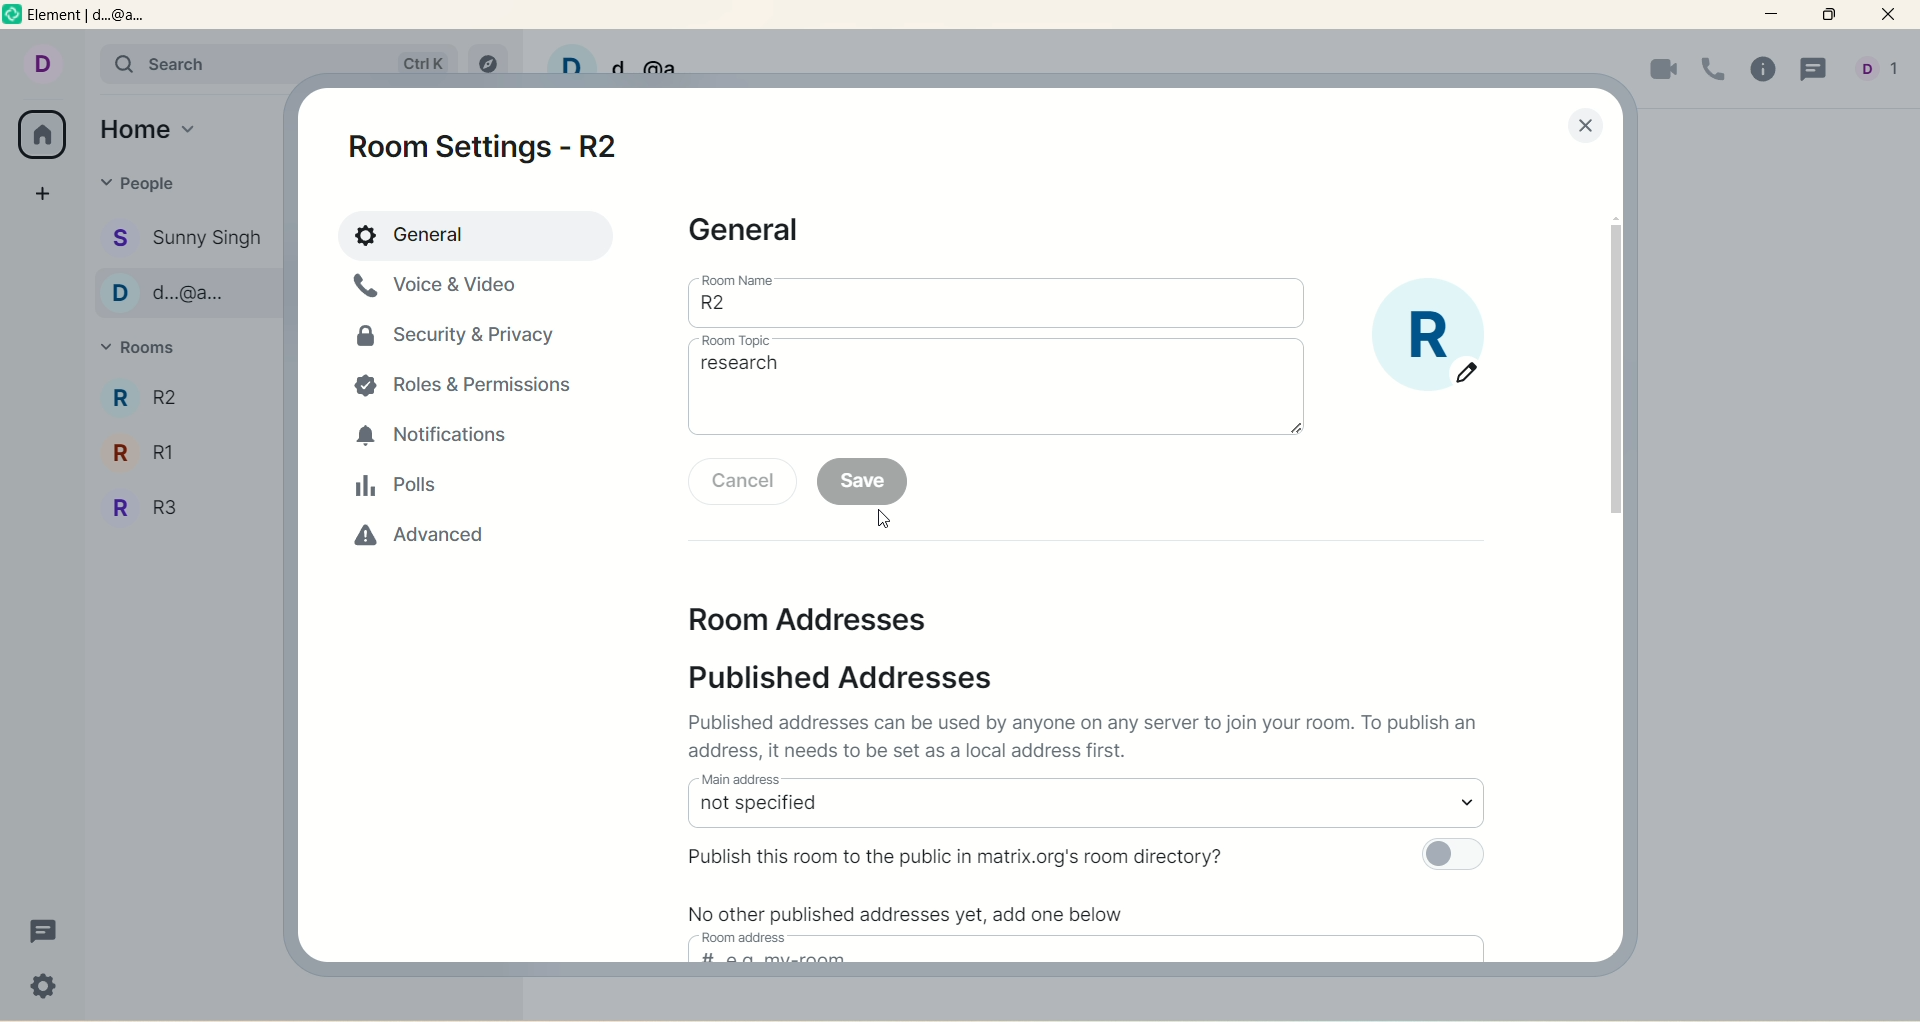 The width and height of the screenshot is (1920, 1022). I want to click on R2, so click(180, 510).